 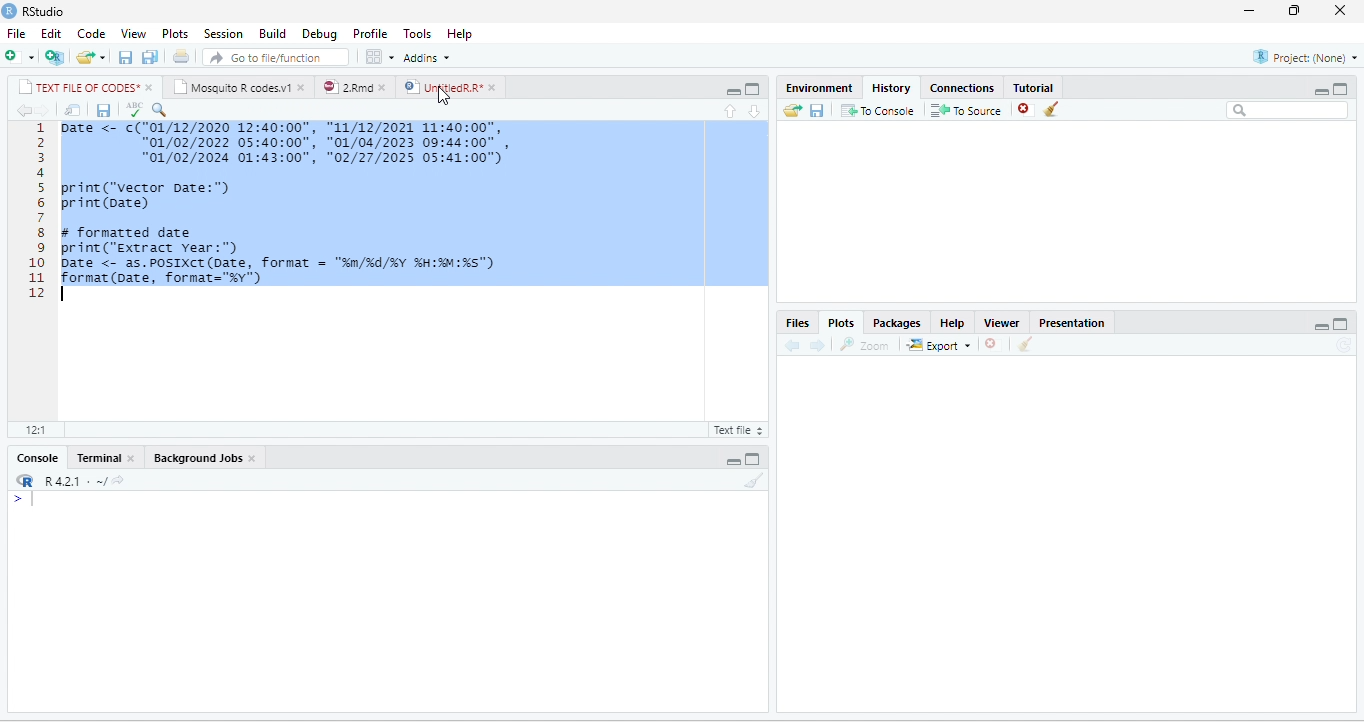 I want to click on print, so click(x=180, y=56).